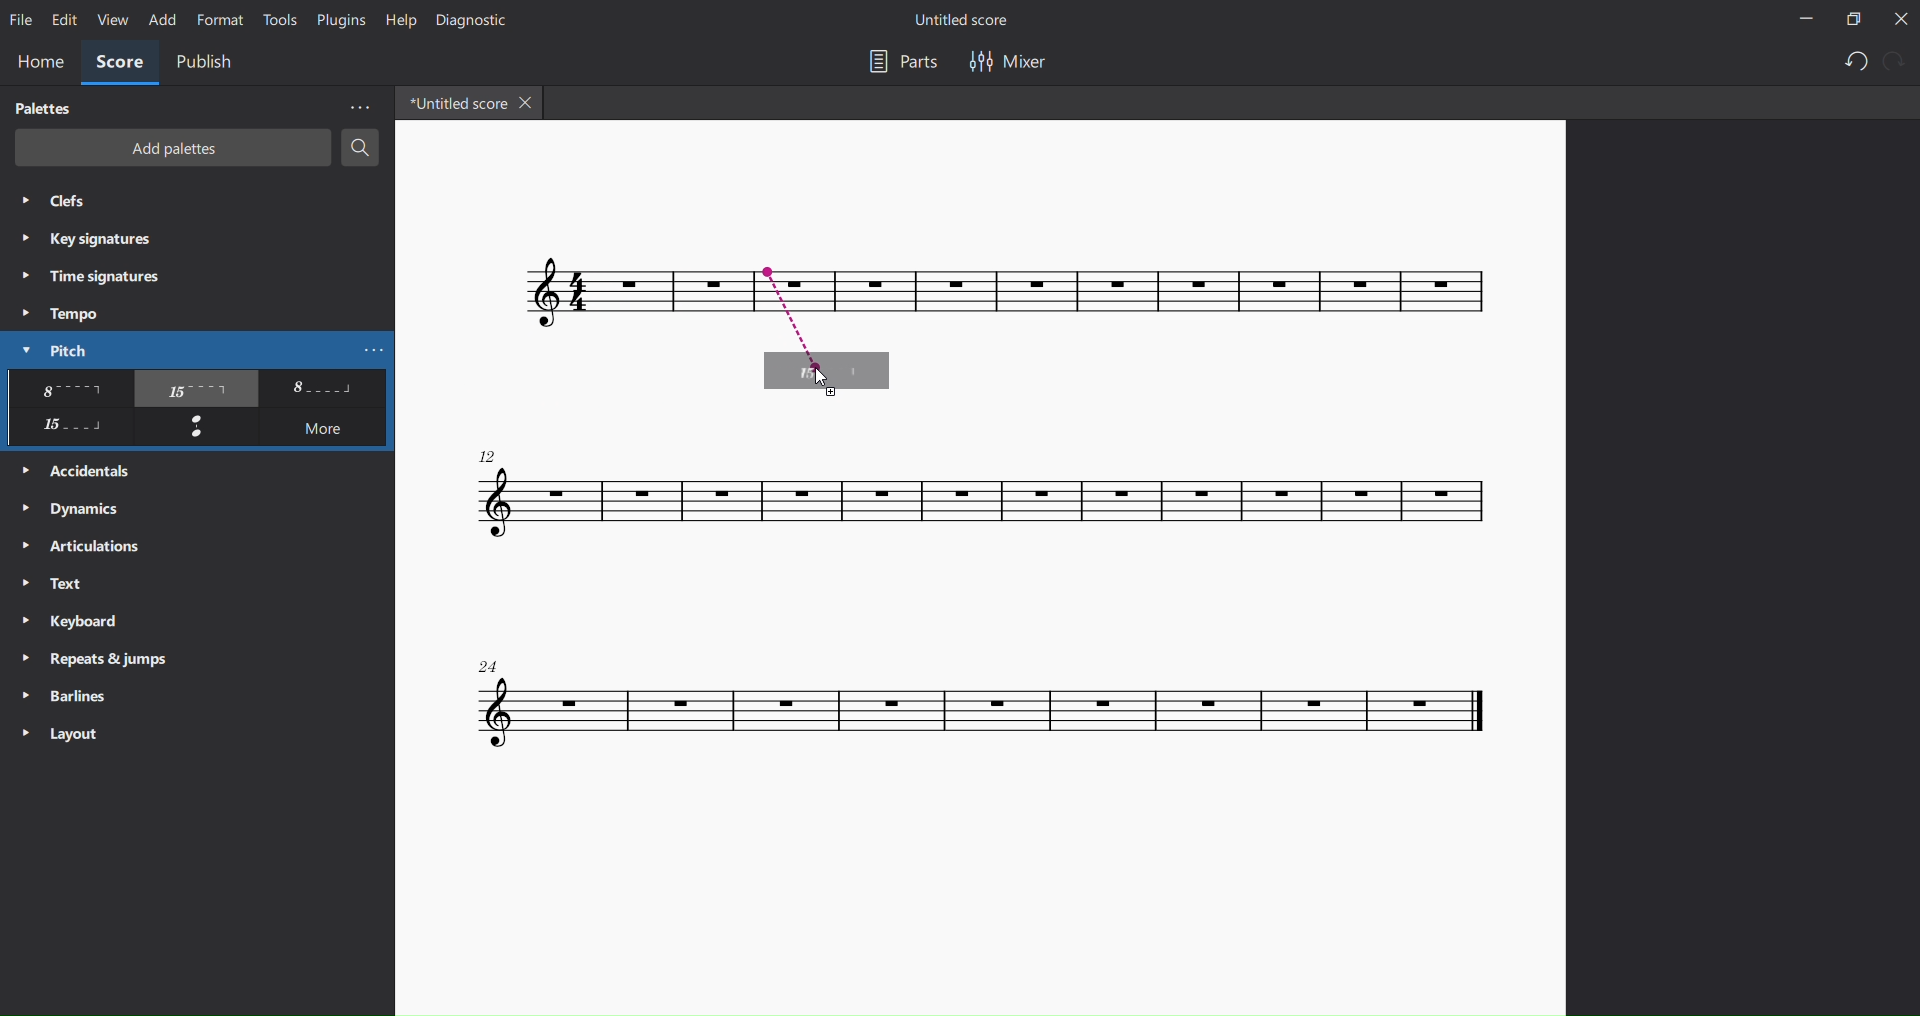  I want to click on plugins, so click(336, 19).